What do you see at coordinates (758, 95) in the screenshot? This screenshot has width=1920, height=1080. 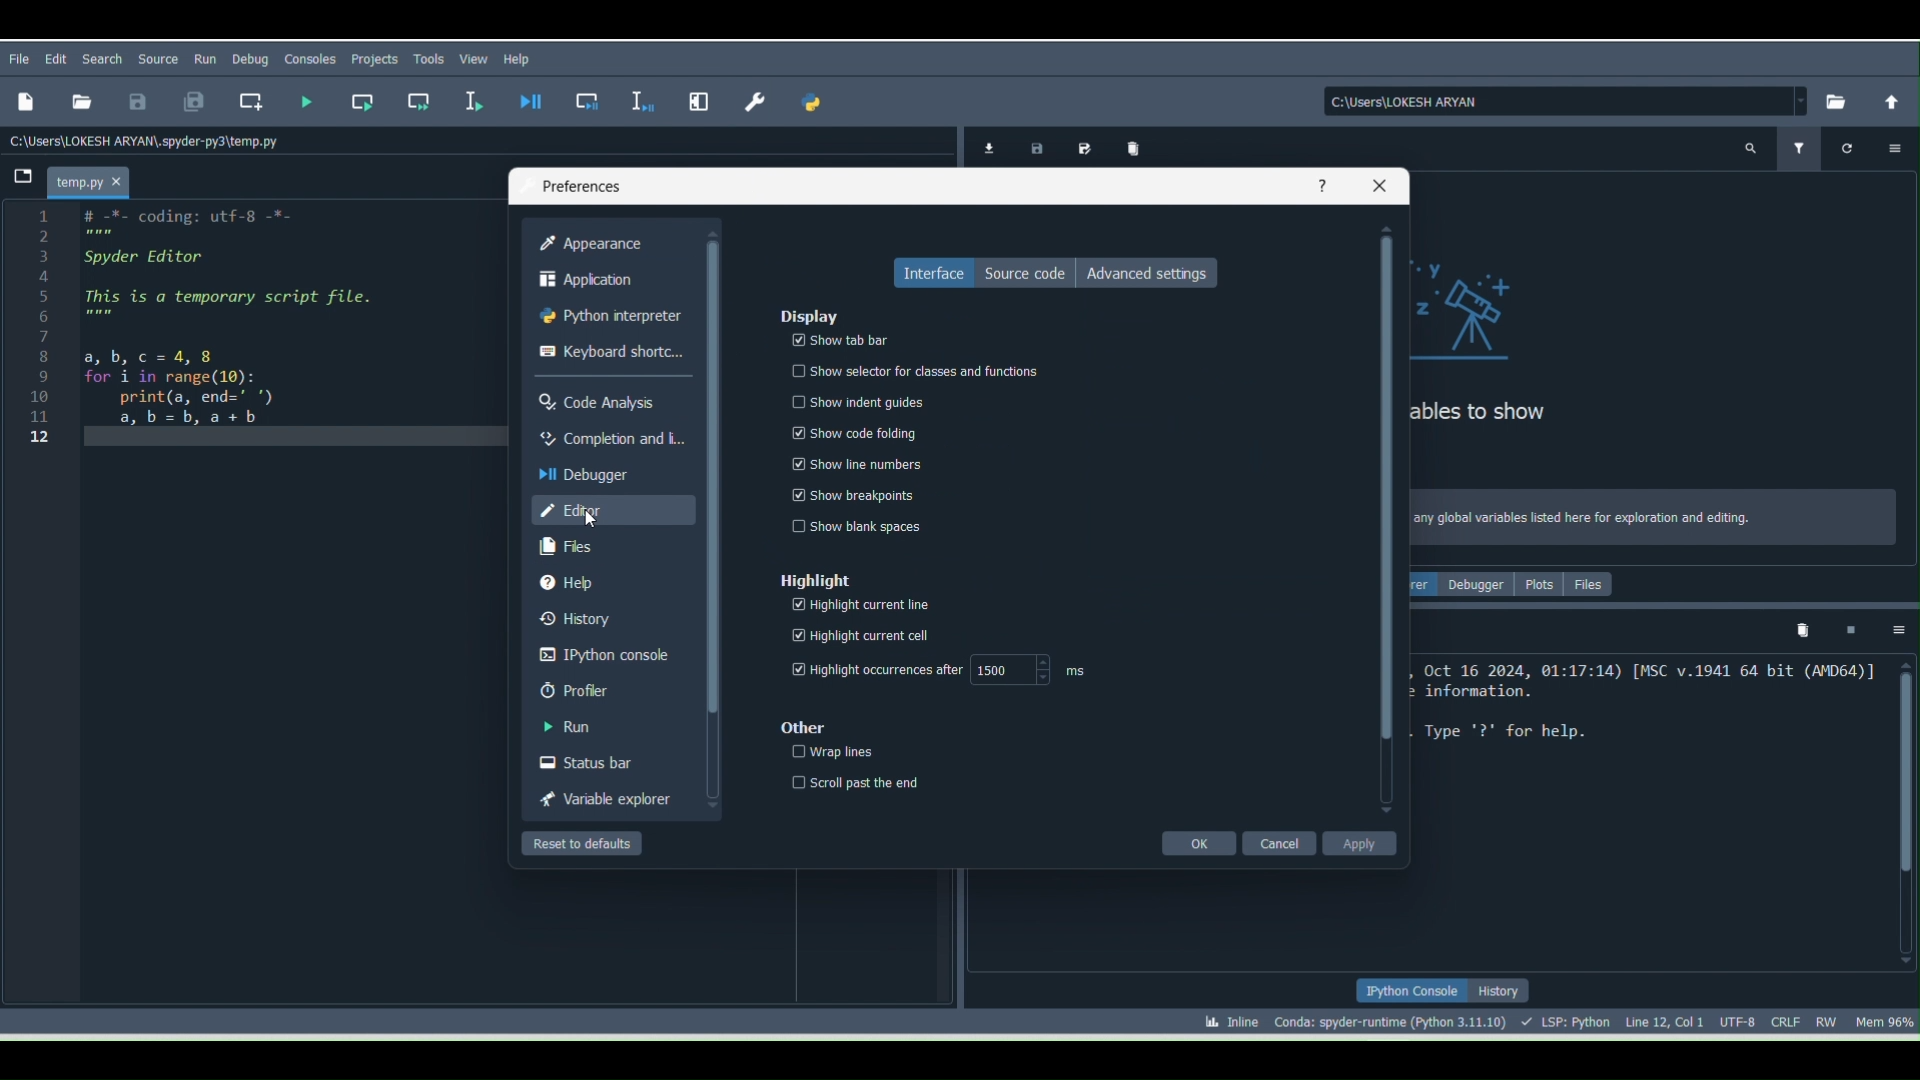 I see `Preferences` at bounding box center [758, 95].